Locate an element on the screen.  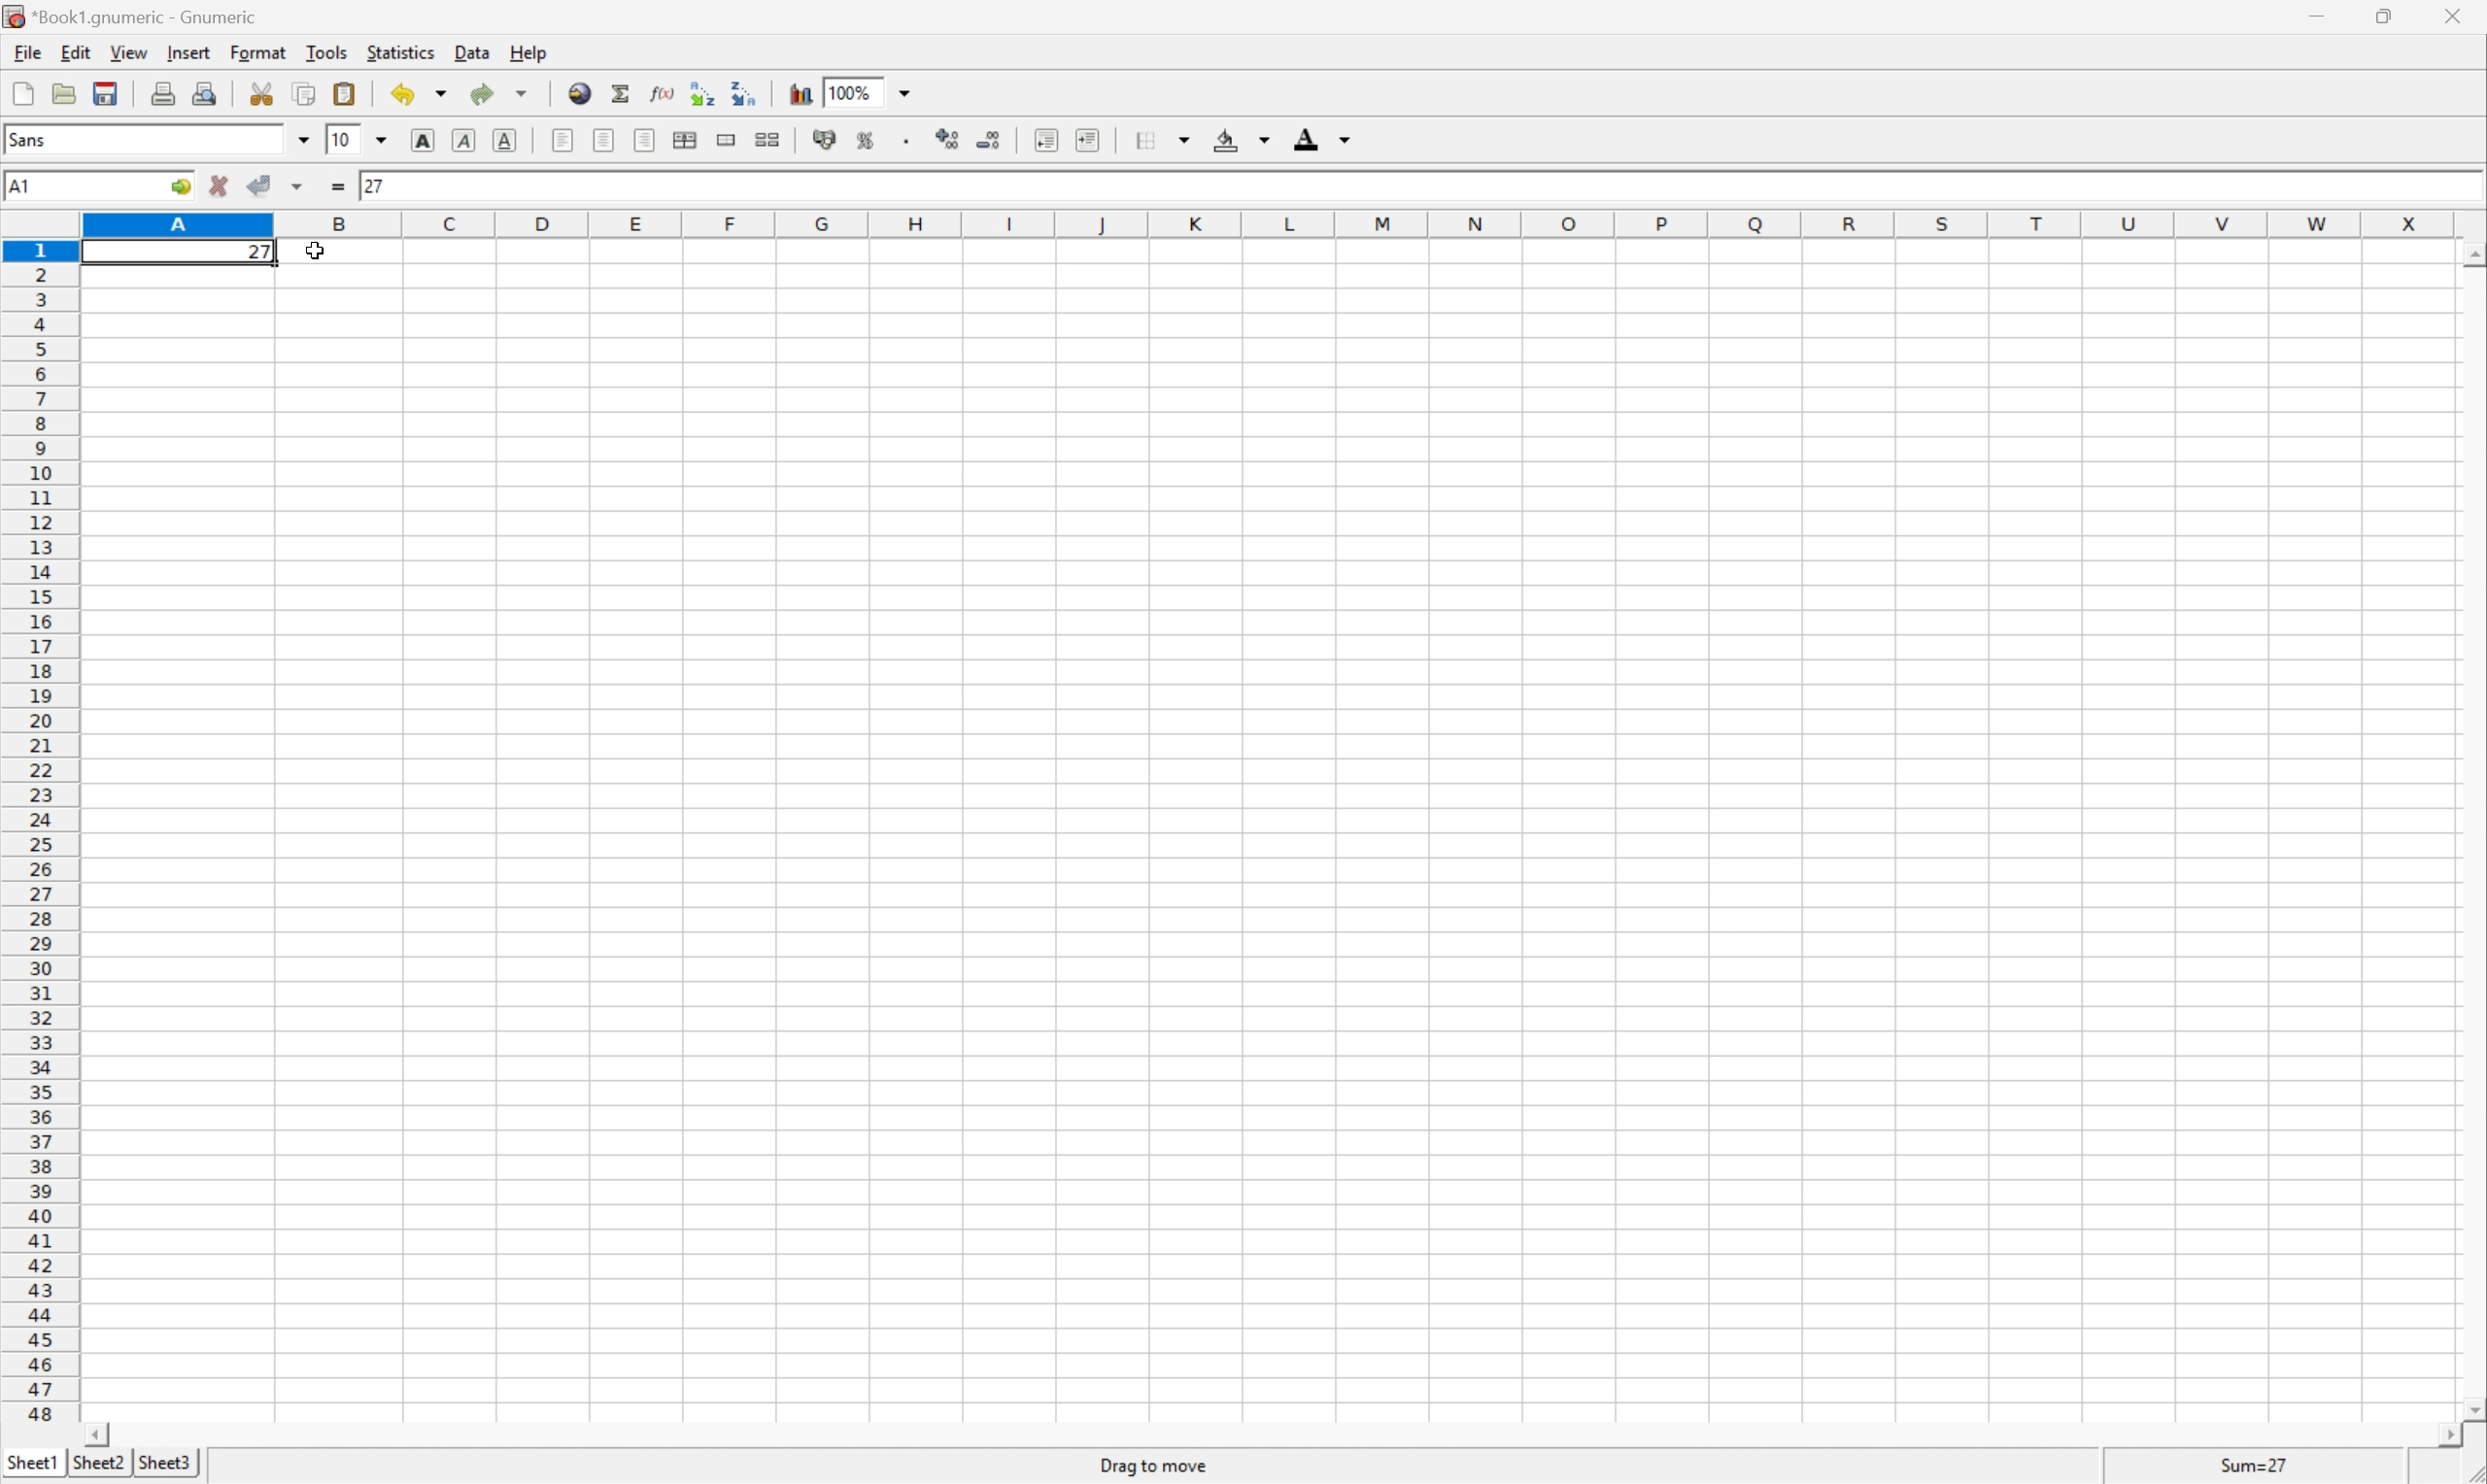
Edit is located at coordinates (73, 54).